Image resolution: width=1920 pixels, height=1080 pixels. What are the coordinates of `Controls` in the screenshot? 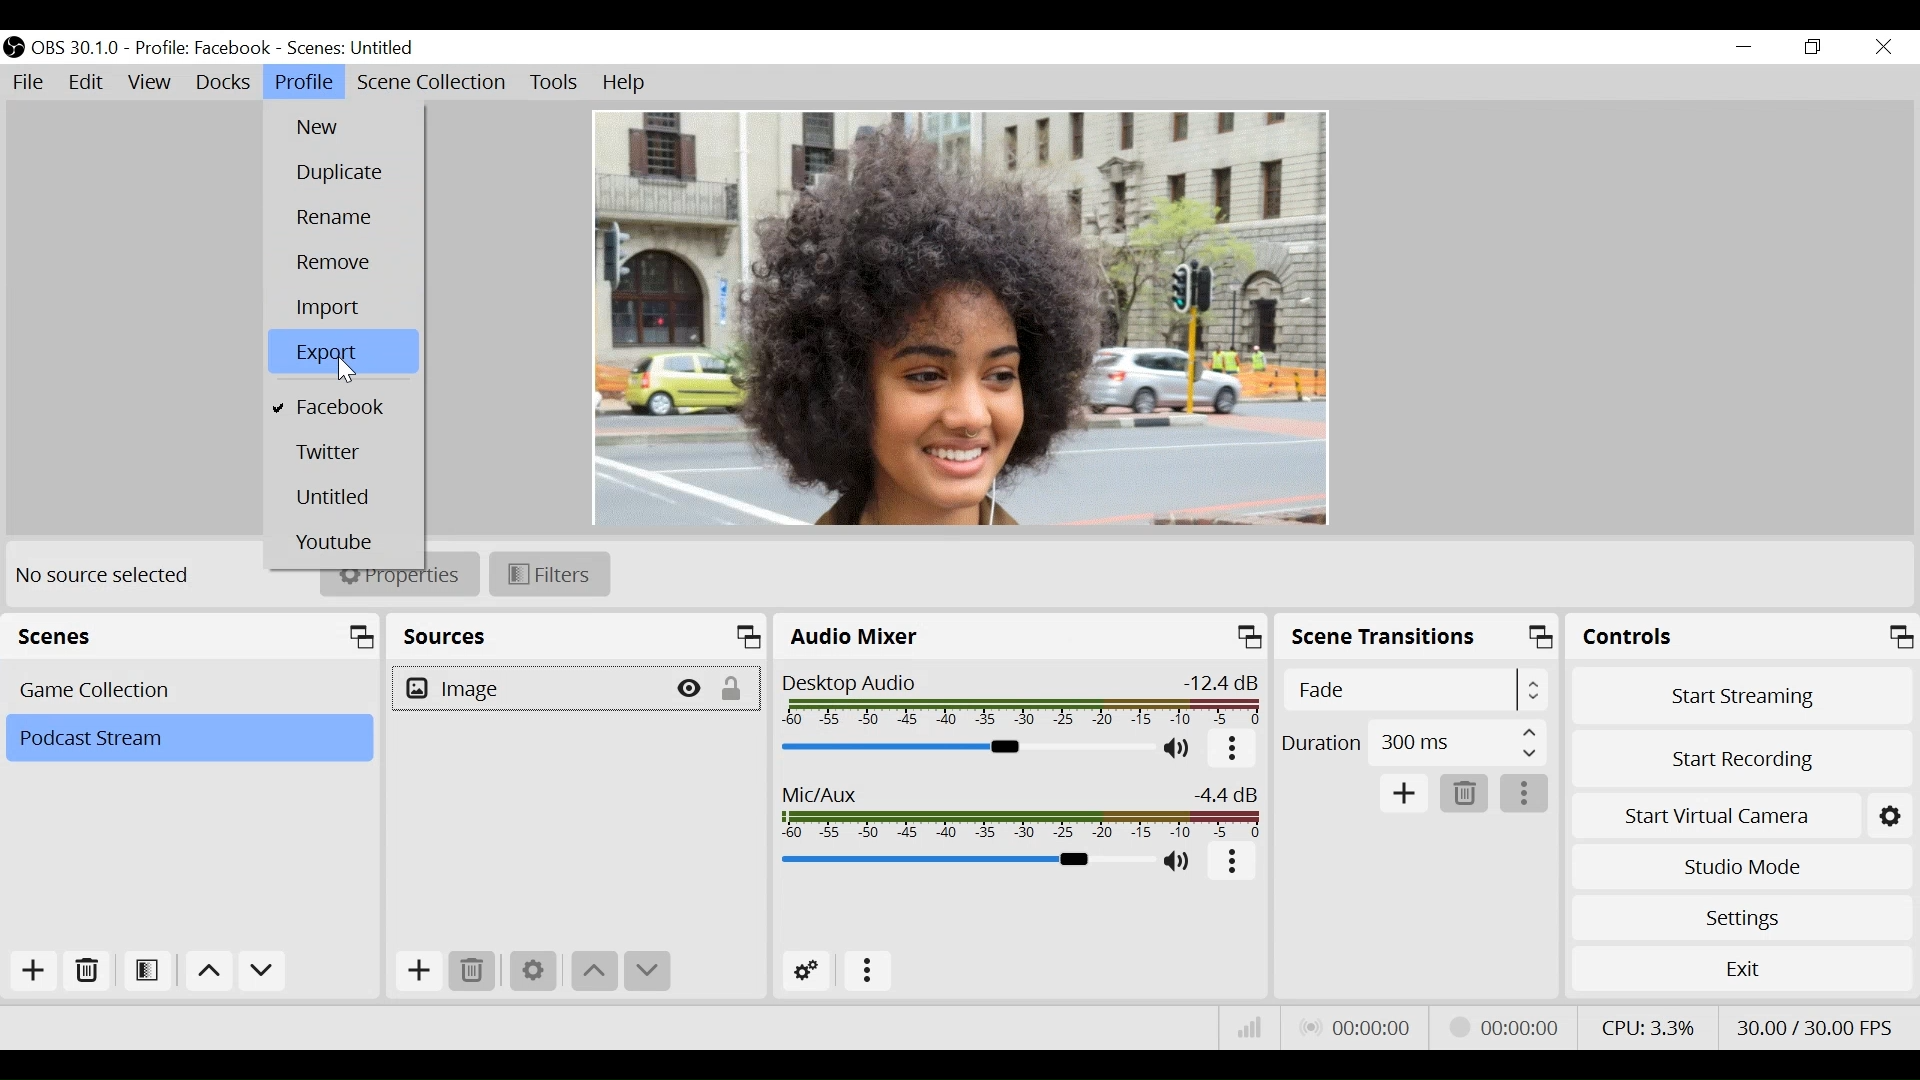 It's located at (1743, 637).